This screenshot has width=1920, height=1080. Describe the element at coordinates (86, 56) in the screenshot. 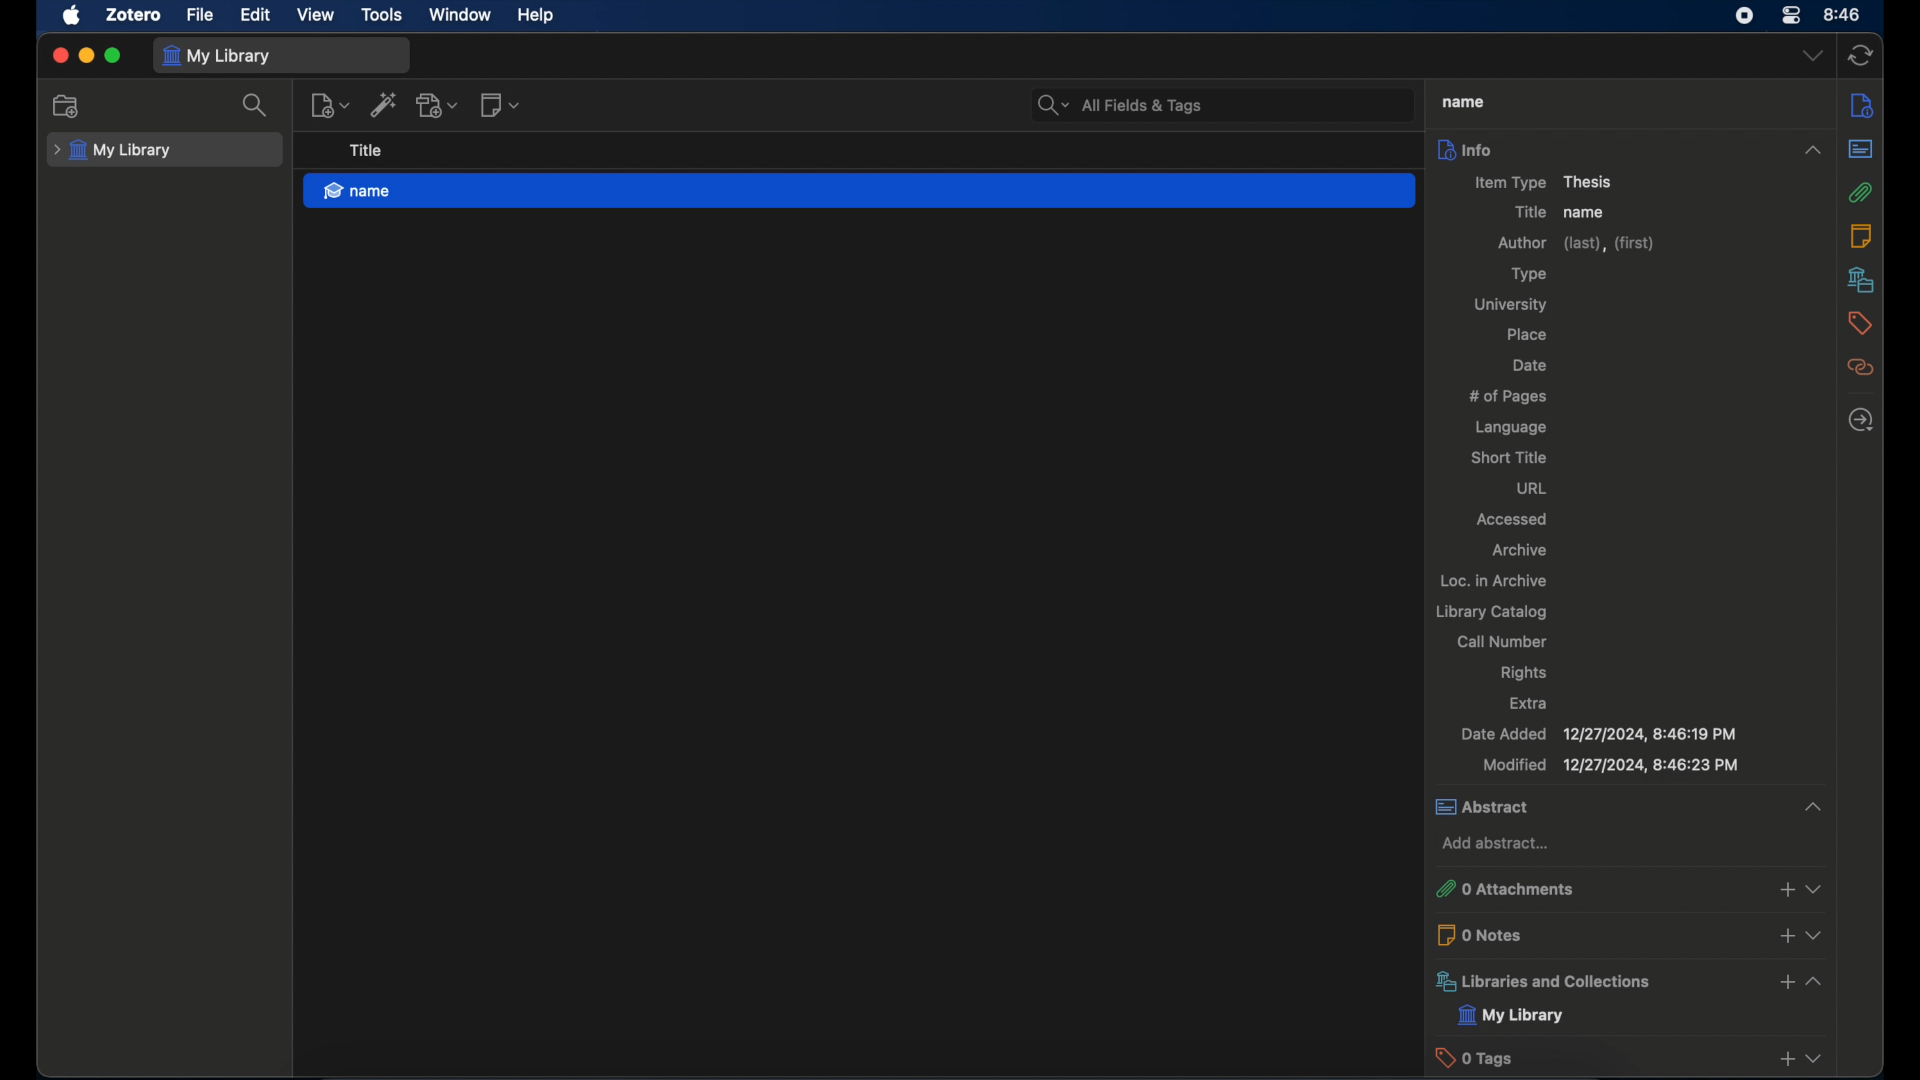

I see `minimize` at that location.